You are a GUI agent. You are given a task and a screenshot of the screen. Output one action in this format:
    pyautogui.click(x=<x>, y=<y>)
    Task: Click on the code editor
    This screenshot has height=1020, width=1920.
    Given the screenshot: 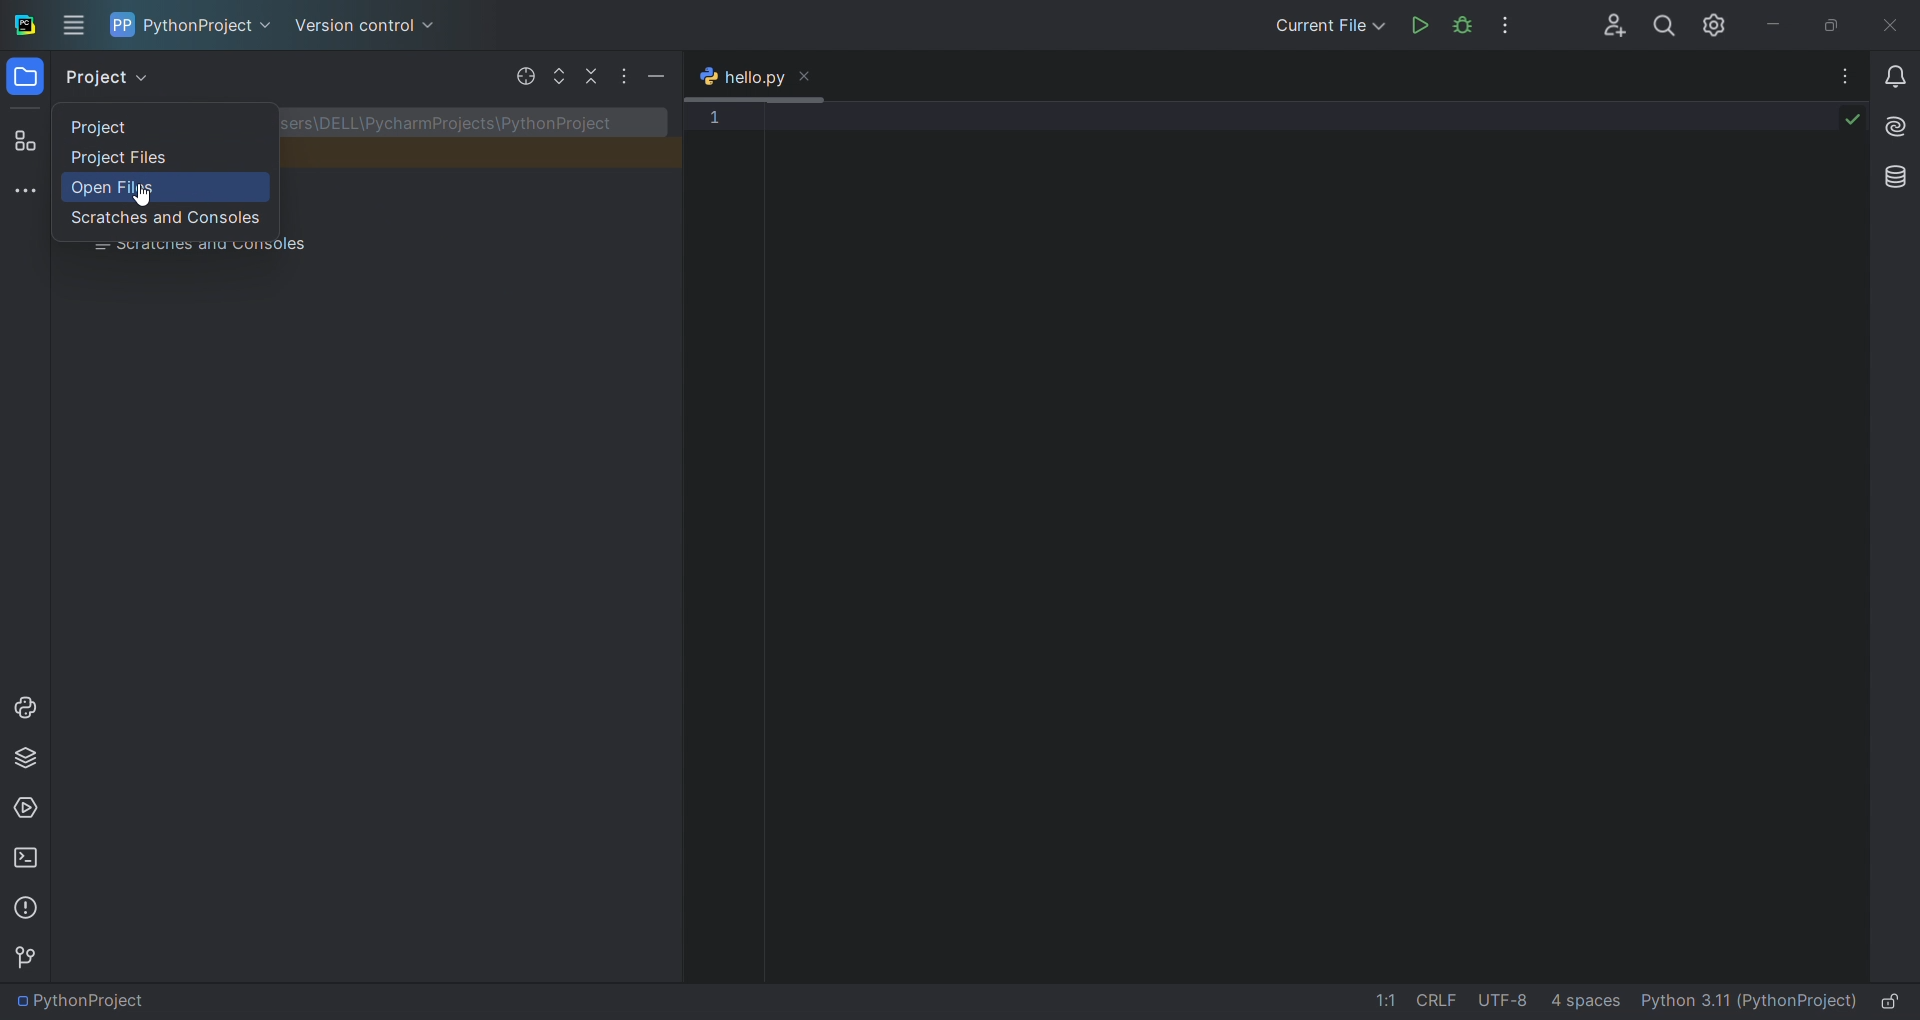 What is the action you would take?
    pyautogui.click(x=1309, y=541)
    